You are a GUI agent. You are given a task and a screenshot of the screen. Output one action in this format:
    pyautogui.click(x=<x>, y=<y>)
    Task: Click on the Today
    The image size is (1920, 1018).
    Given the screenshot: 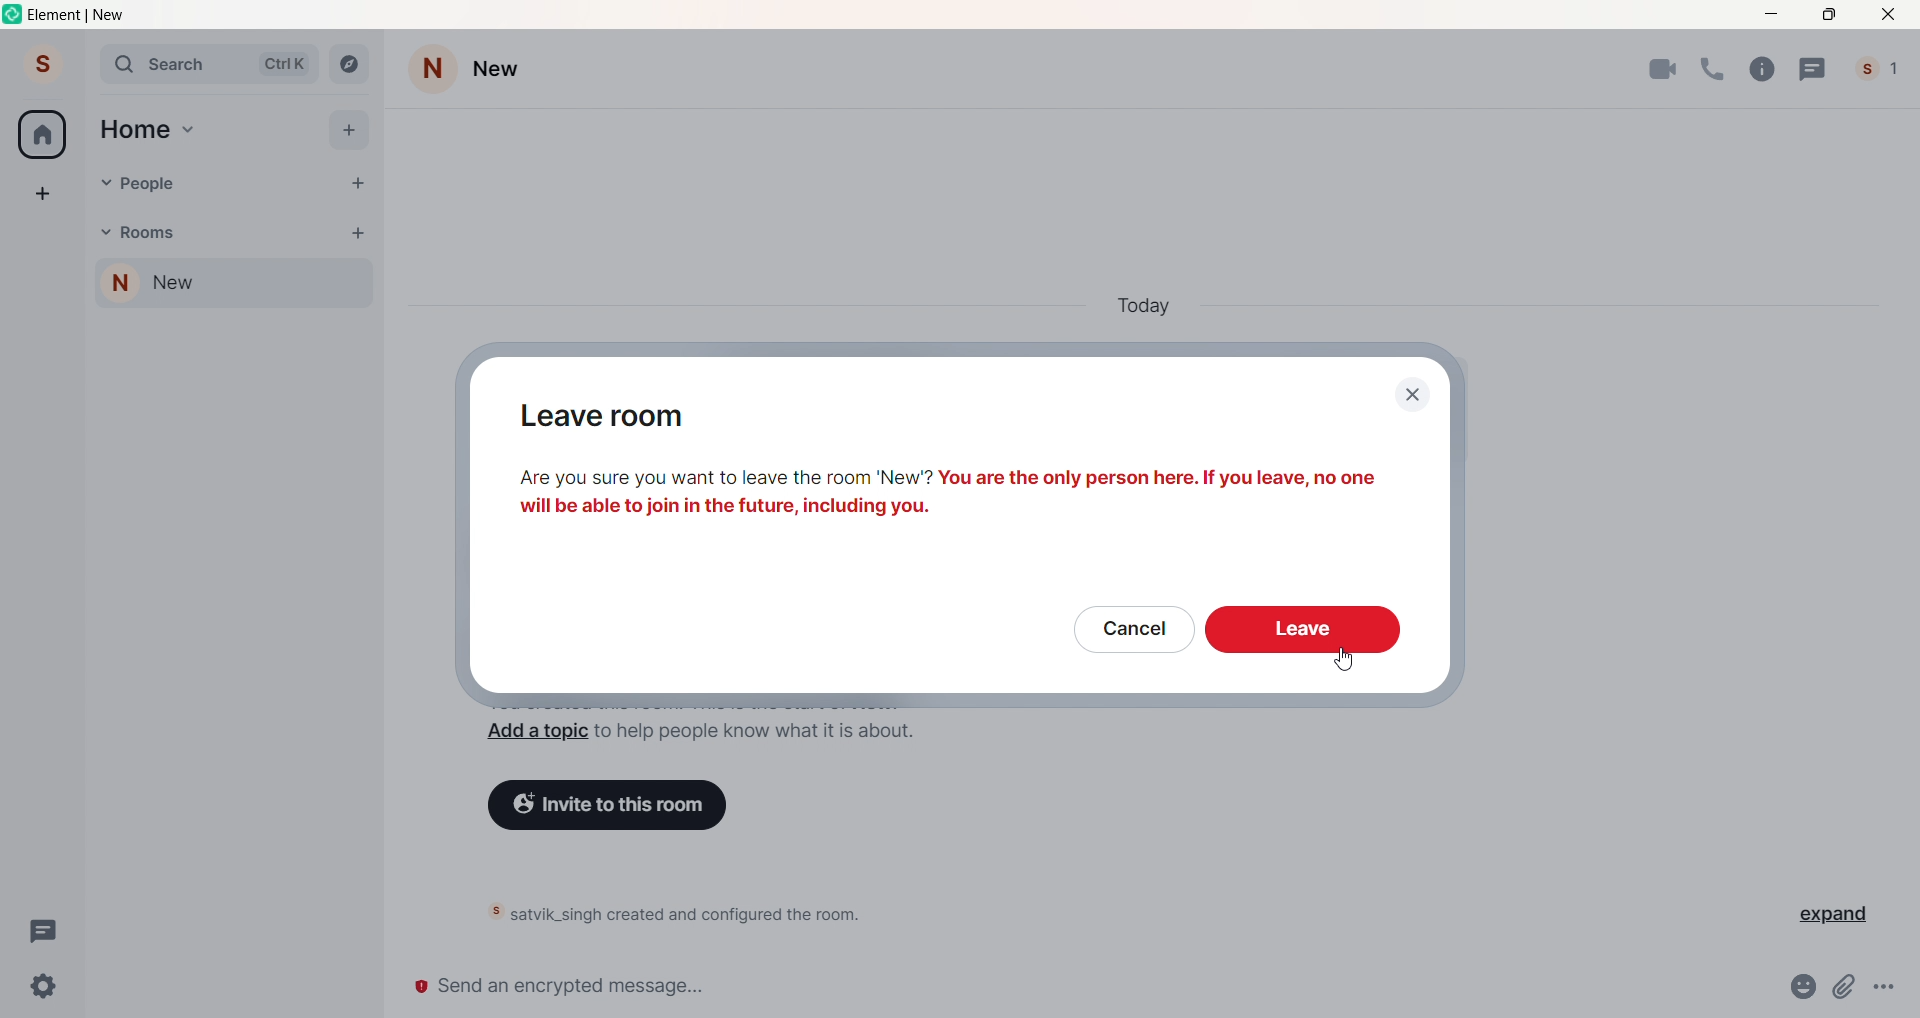 What is the action you would take?
    pyautogui.click(x=1151, y=305)
    